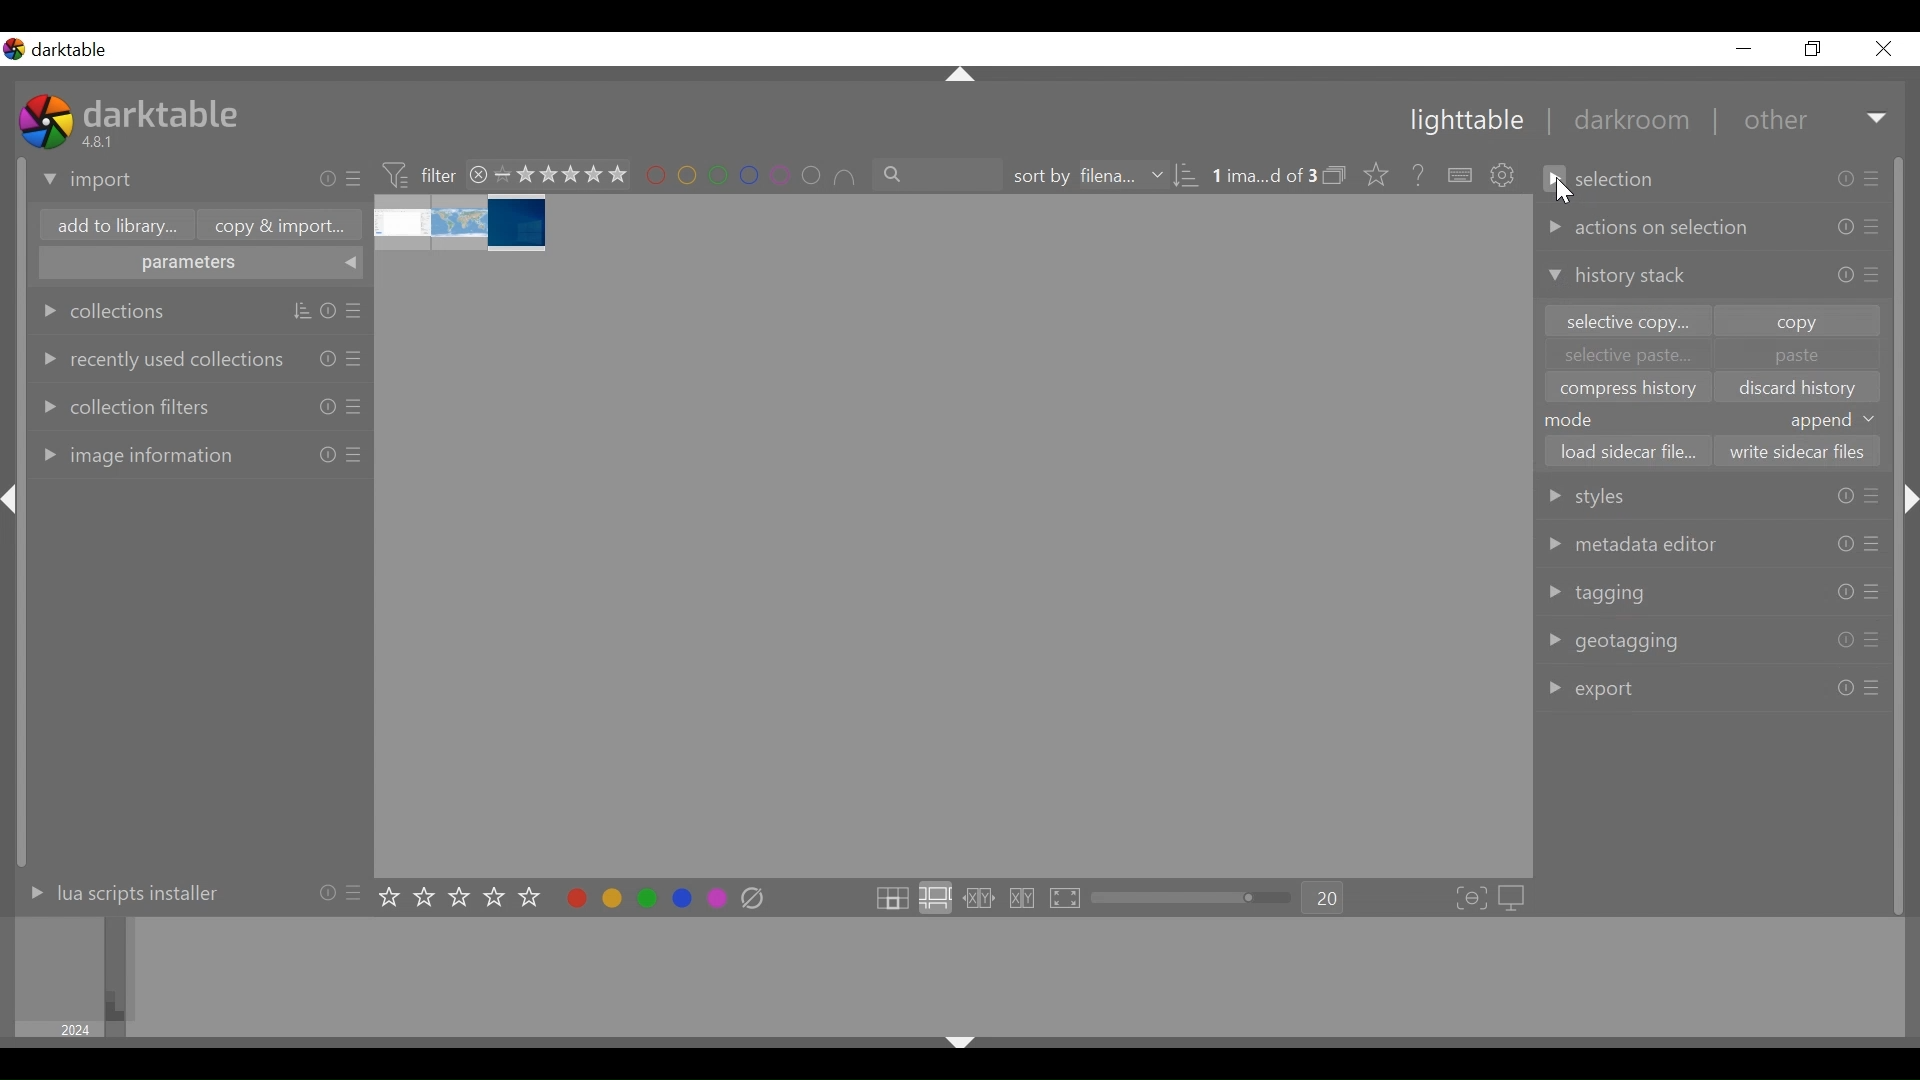  What do you see at coordinates (1647, 228) in the screenshot?
I see `actions on selection` at bounding box center [1647, 228].